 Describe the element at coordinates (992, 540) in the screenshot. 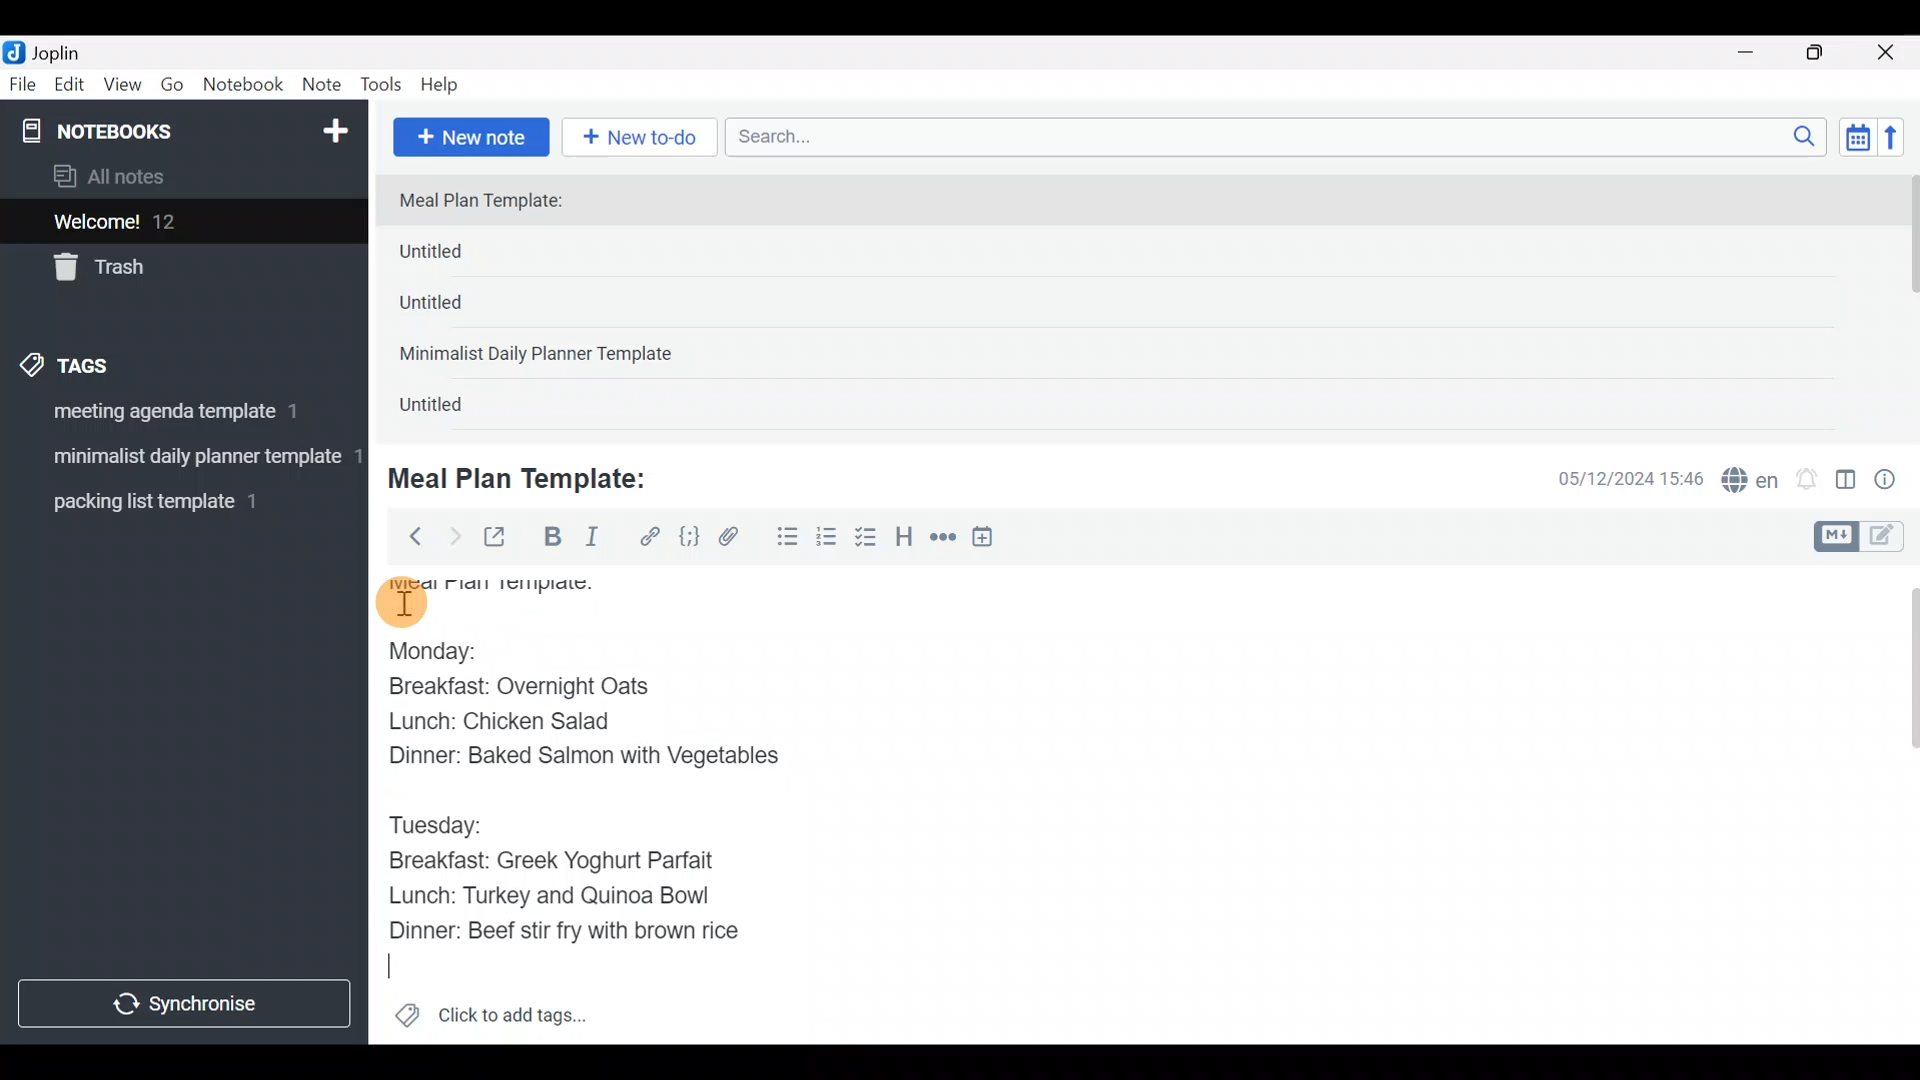

I see `Insert time` at that location.